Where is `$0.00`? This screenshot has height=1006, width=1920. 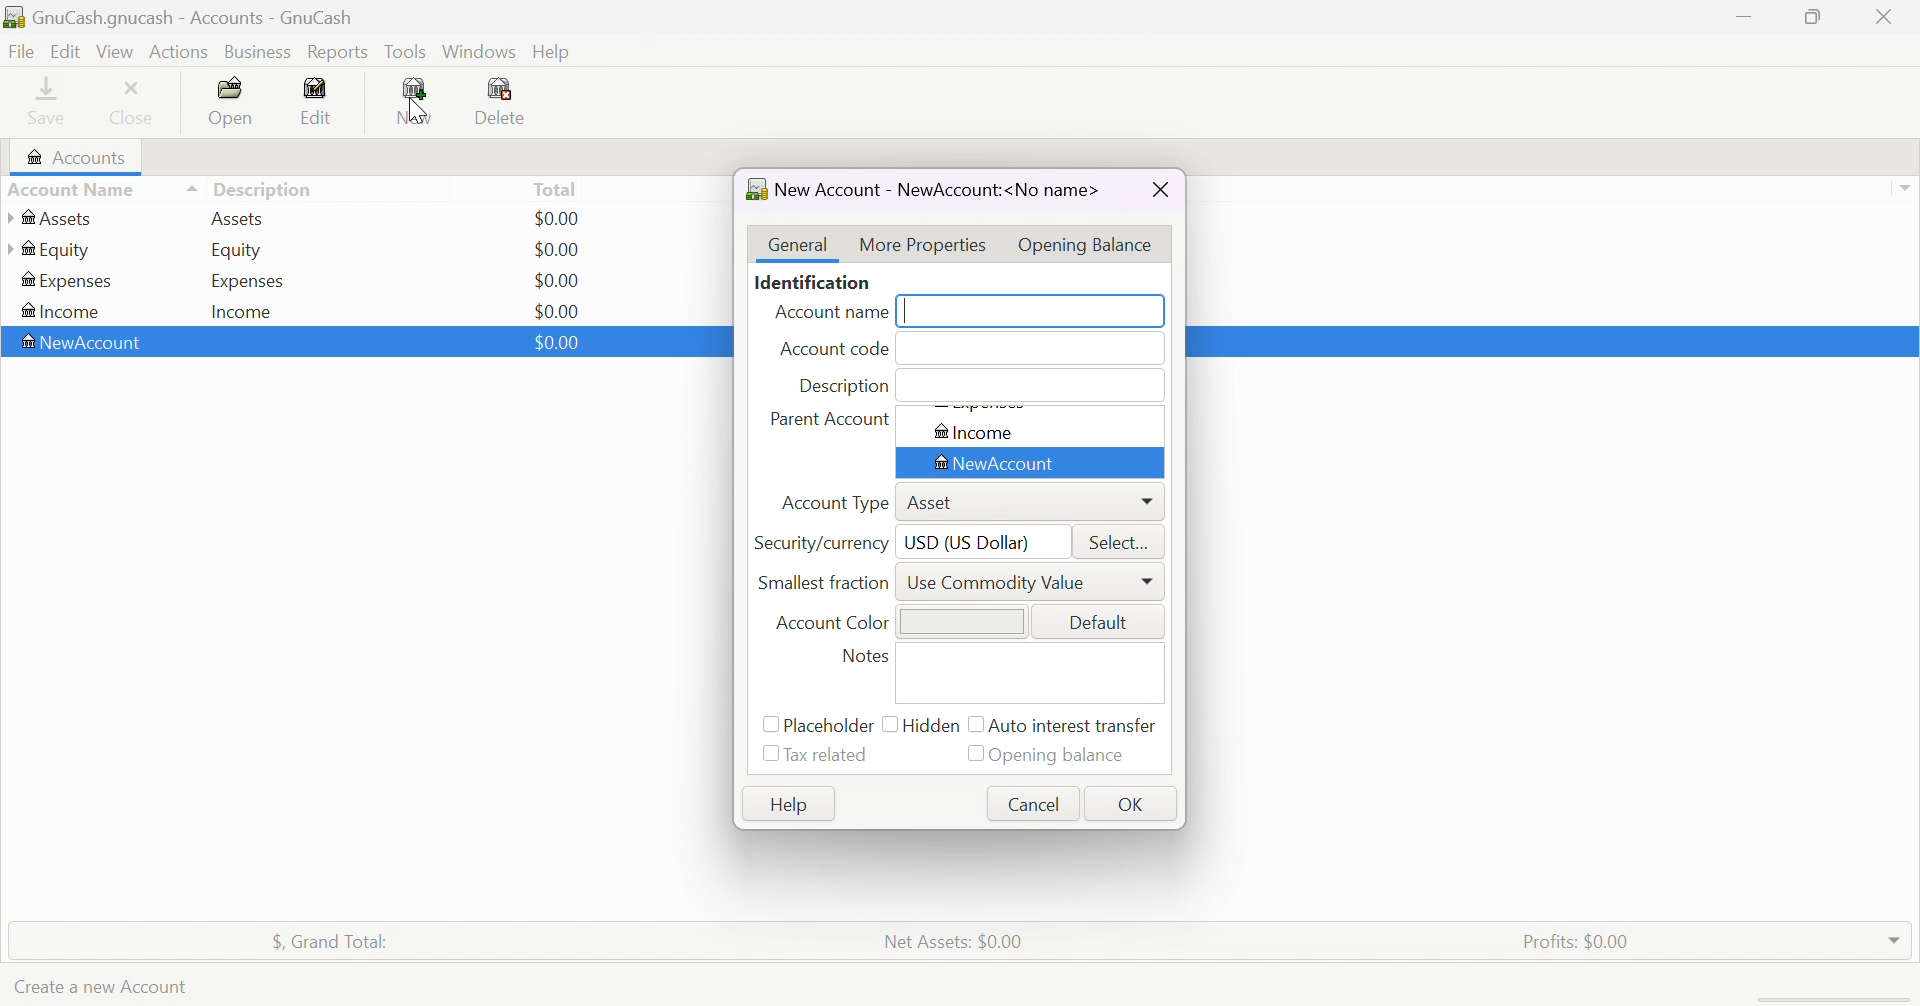 $0.00 is located at coordinates (557, 249).